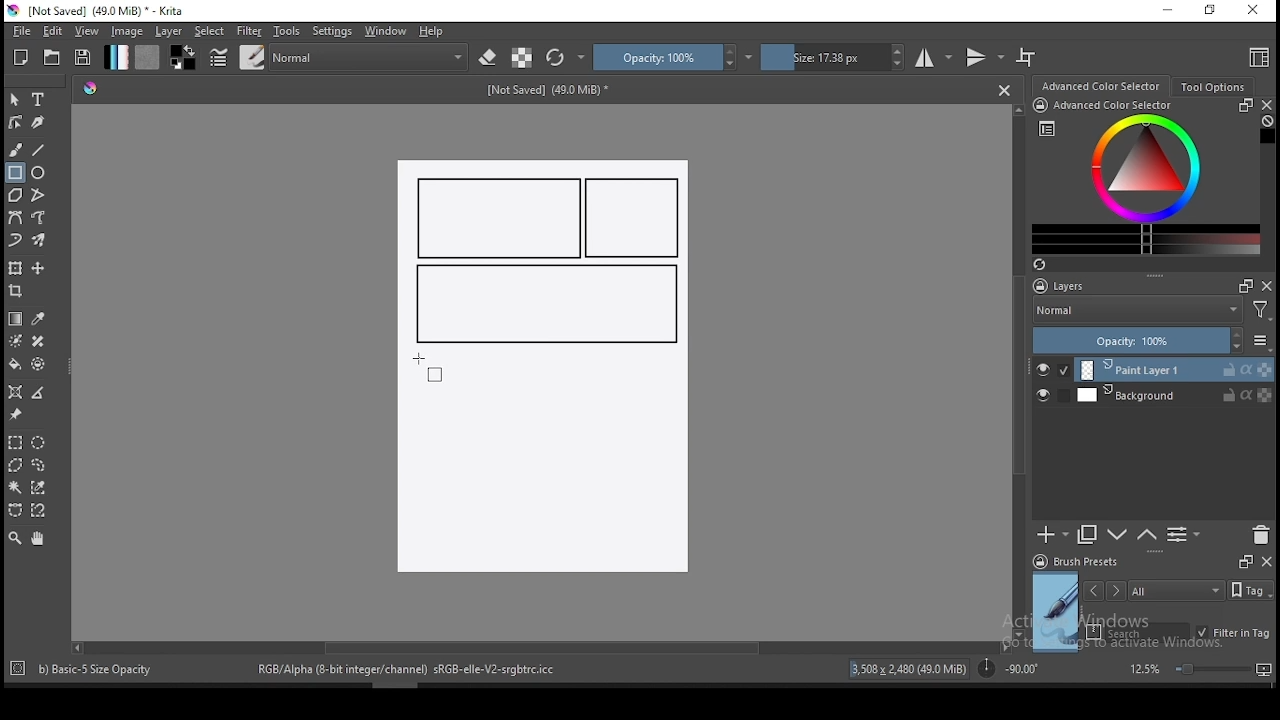 This screenshot has width=1280, height=720. What do you see at coordinates (86, 31) in the screenshot?
I see `view` at bounding box center [86, 31].